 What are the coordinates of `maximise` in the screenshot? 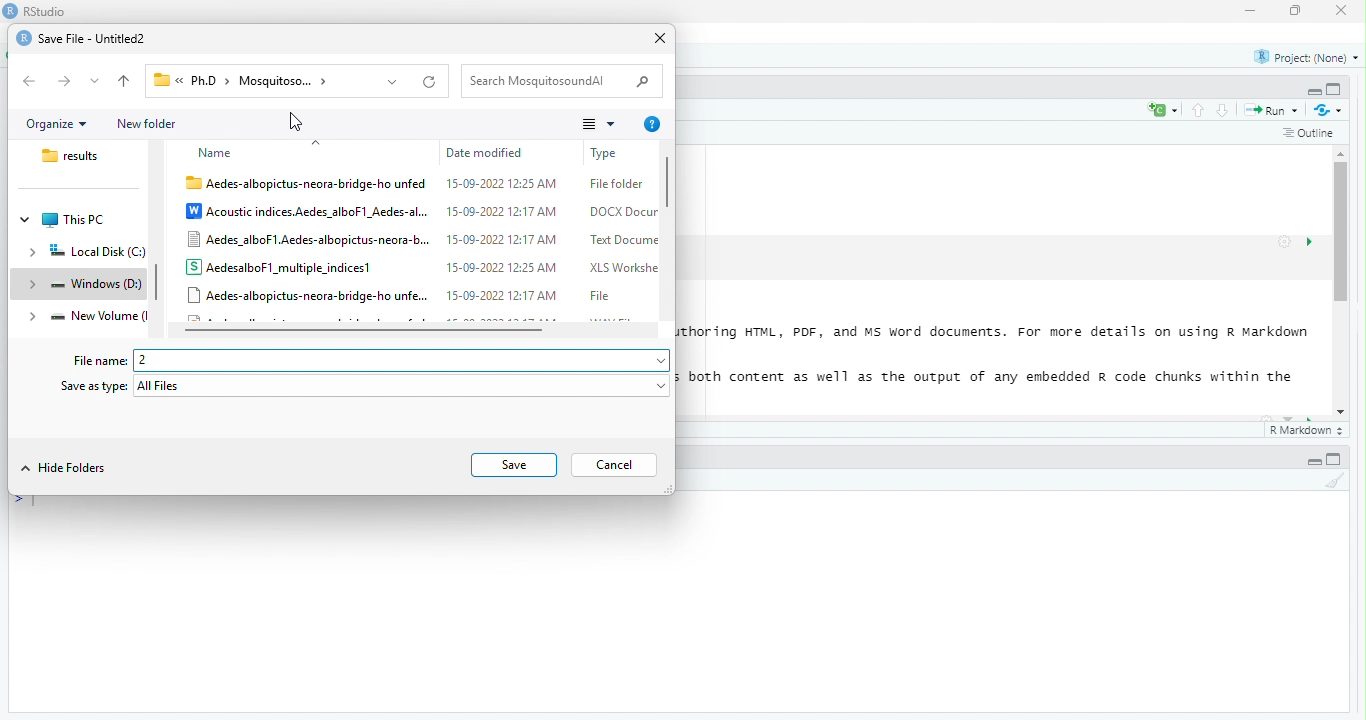 It's located at (1296, 11).